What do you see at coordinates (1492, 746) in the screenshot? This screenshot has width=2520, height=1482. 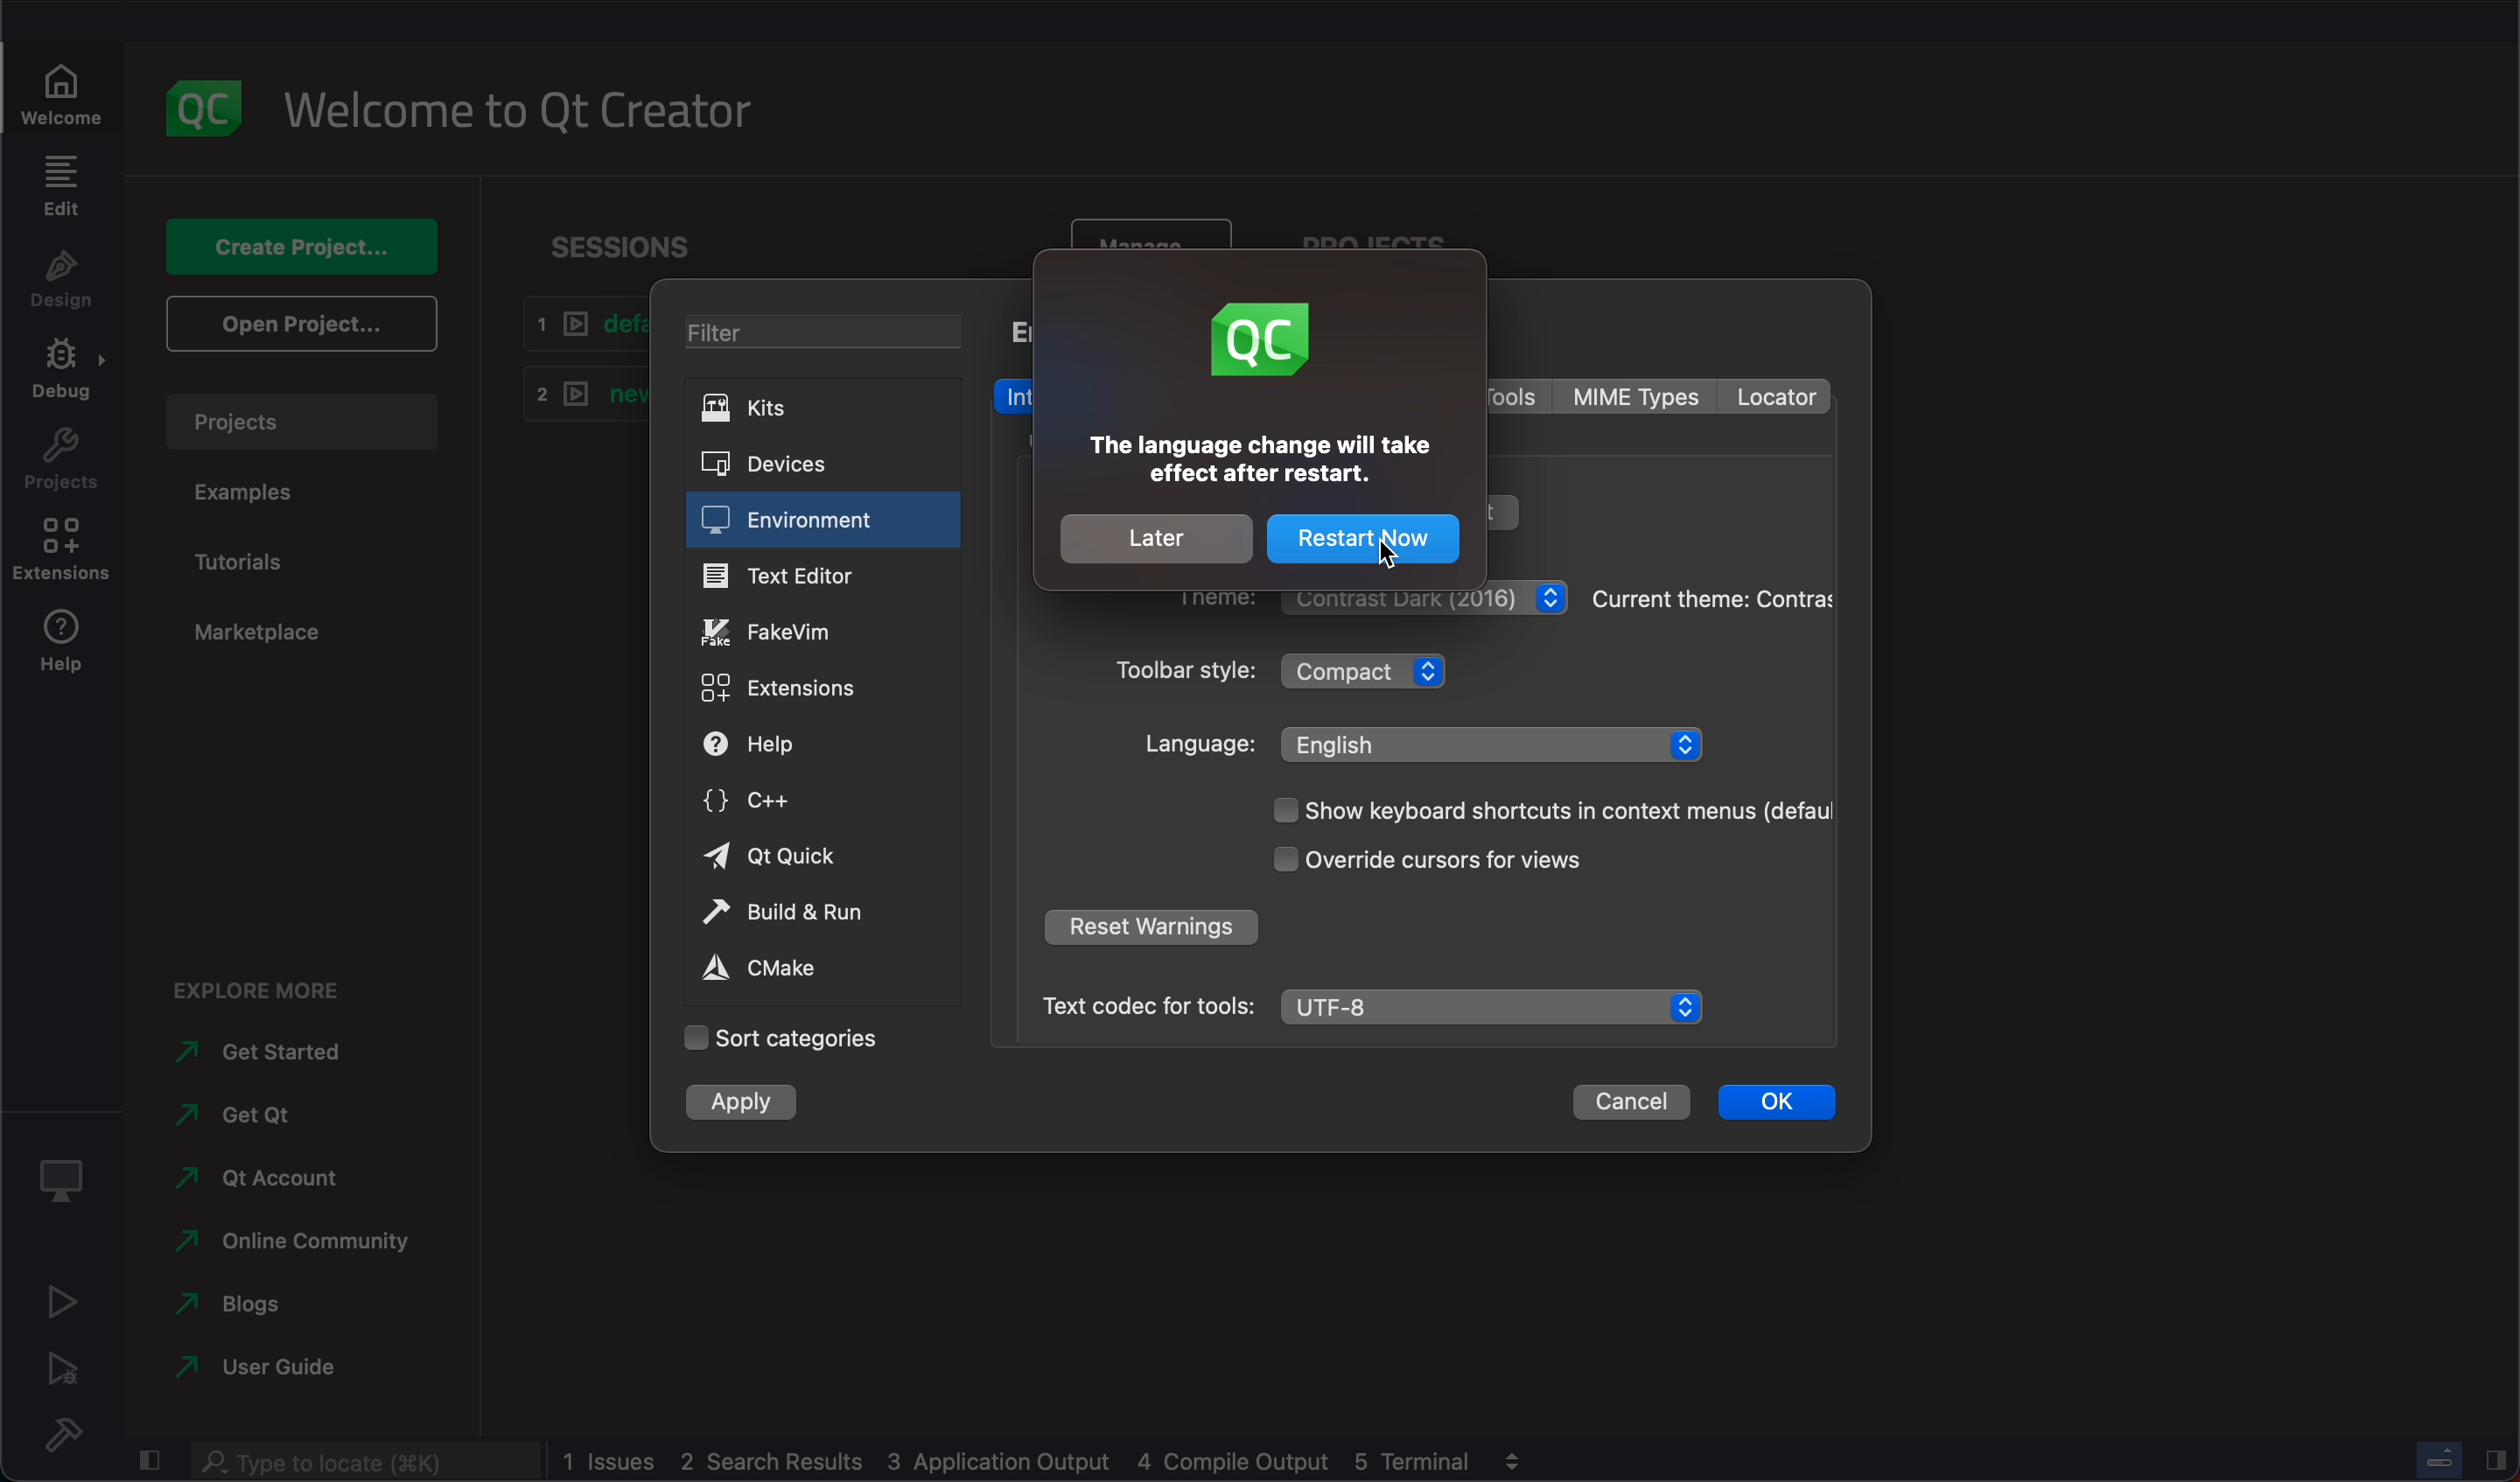 I see `English` at bounding box center [1492, 746].